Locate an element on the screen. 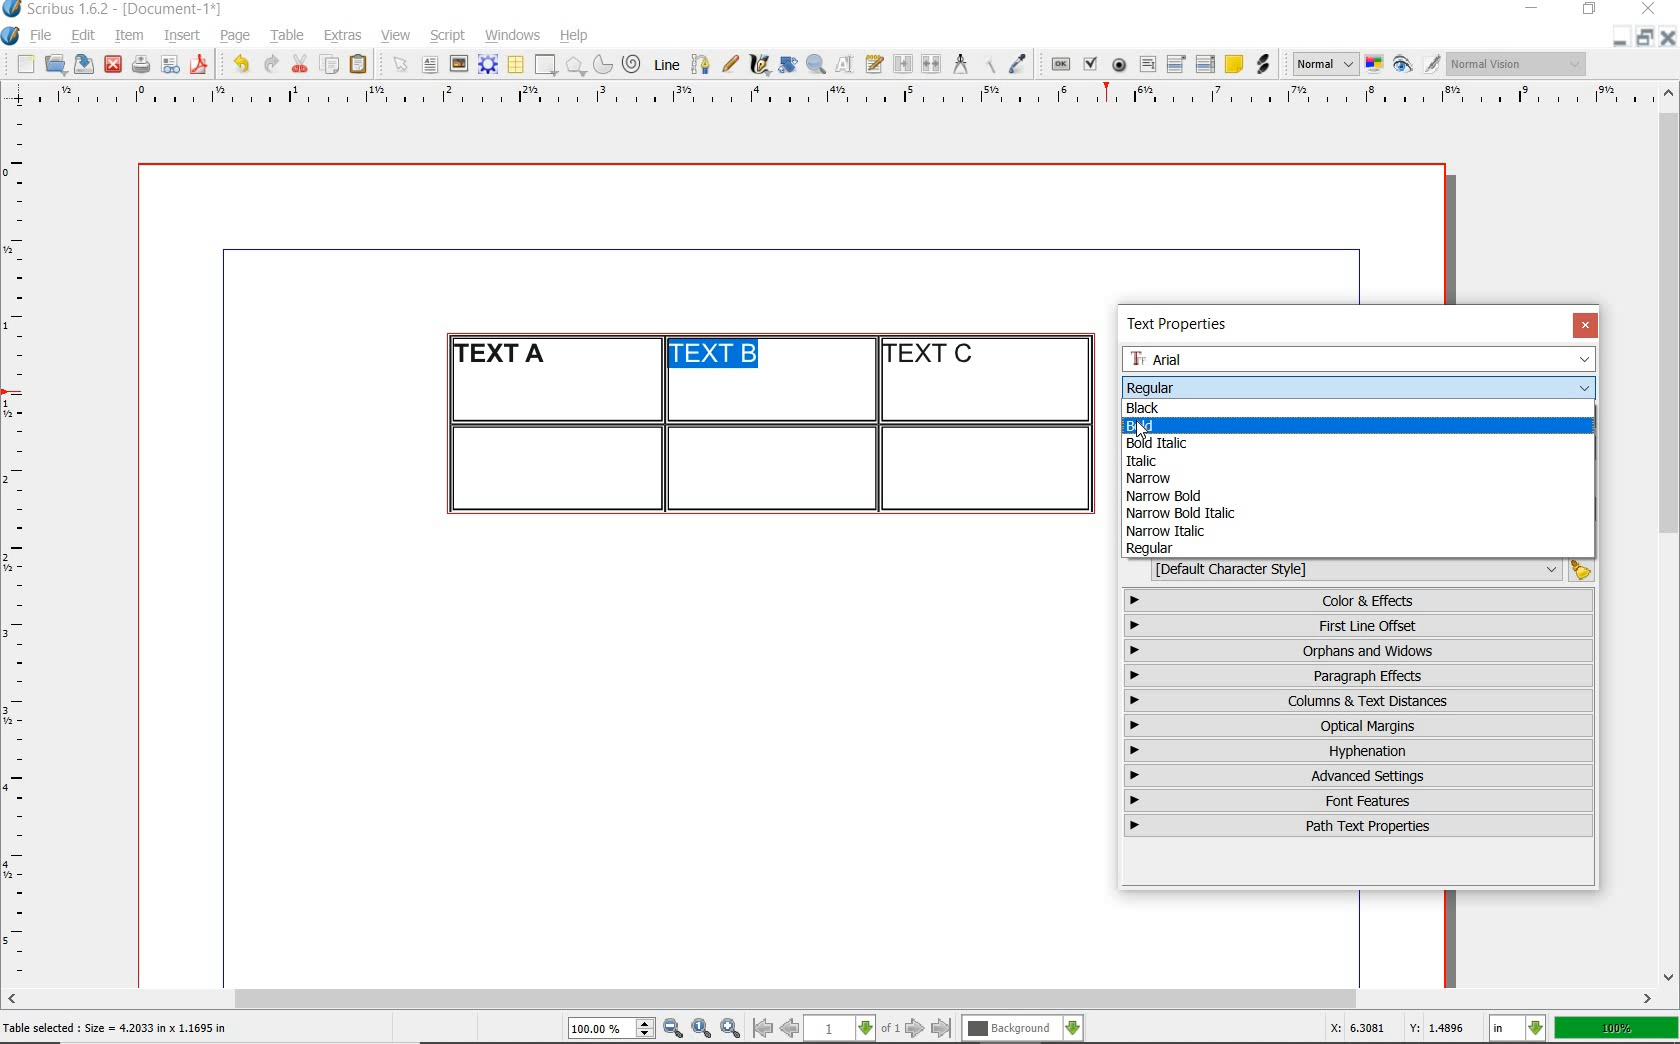  select current page level is located at coordinates (852, 1028).